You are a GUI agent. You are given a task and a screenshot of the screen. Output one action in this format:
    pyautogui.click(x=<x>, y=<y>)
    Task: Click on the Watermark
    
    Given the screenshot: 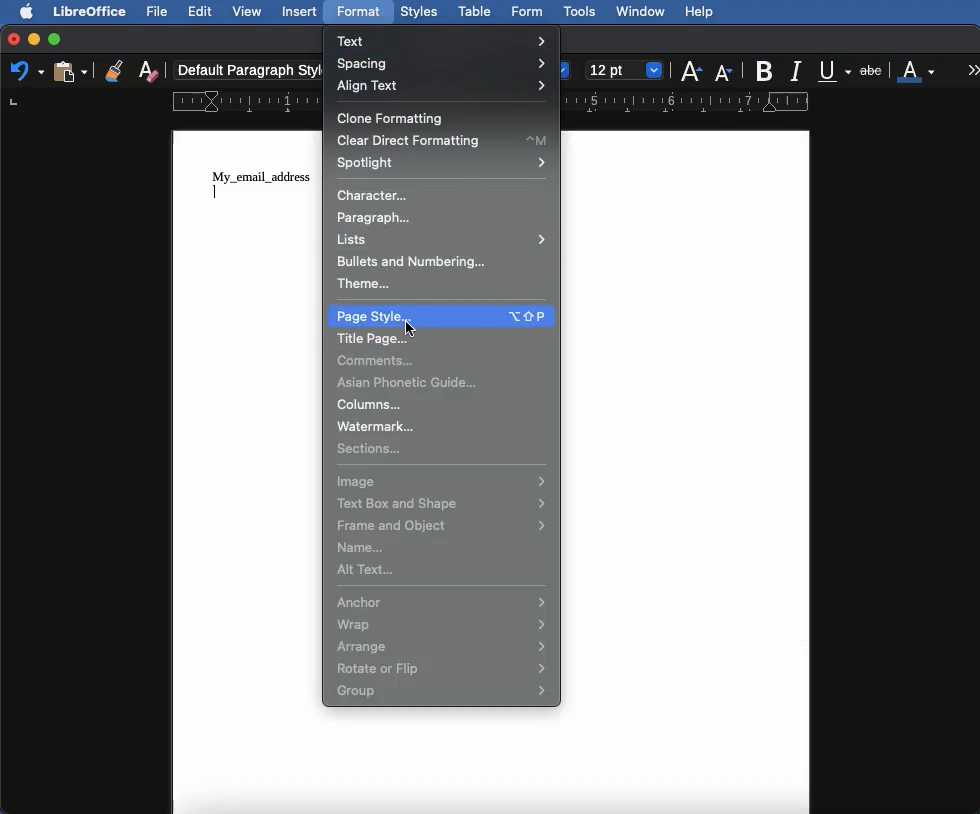 What is the action you would take?
    pyautogui.click(x=378, y=426)
    